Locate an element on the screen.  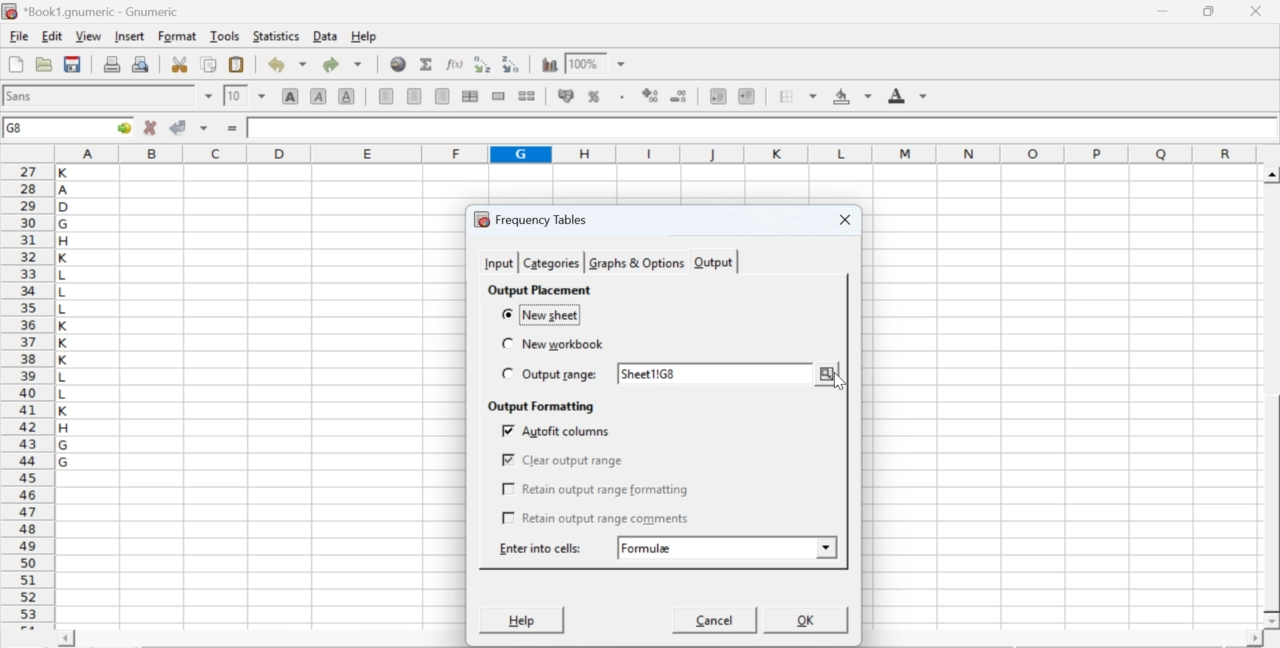
merge a range of cells is located at coordinates (499, 96).